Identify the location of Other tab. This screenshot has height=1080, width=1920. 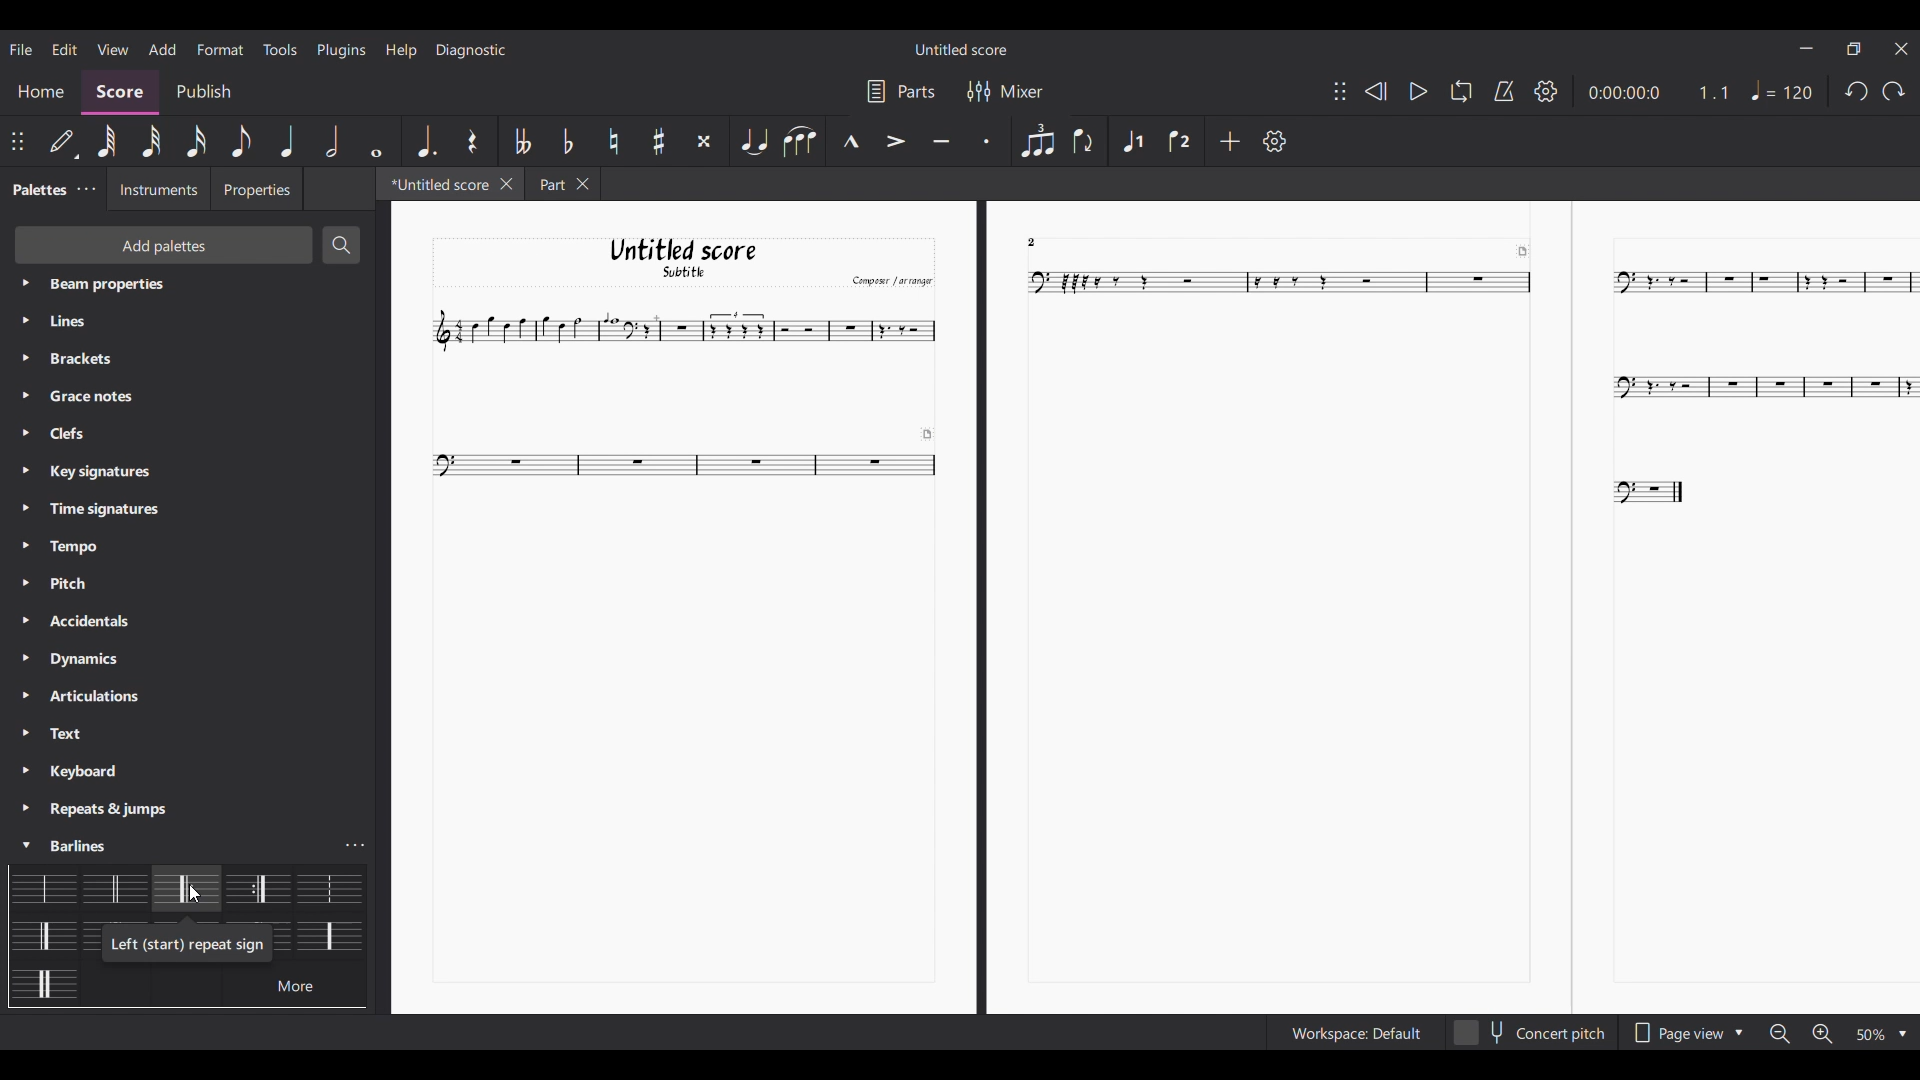
(562, 184).